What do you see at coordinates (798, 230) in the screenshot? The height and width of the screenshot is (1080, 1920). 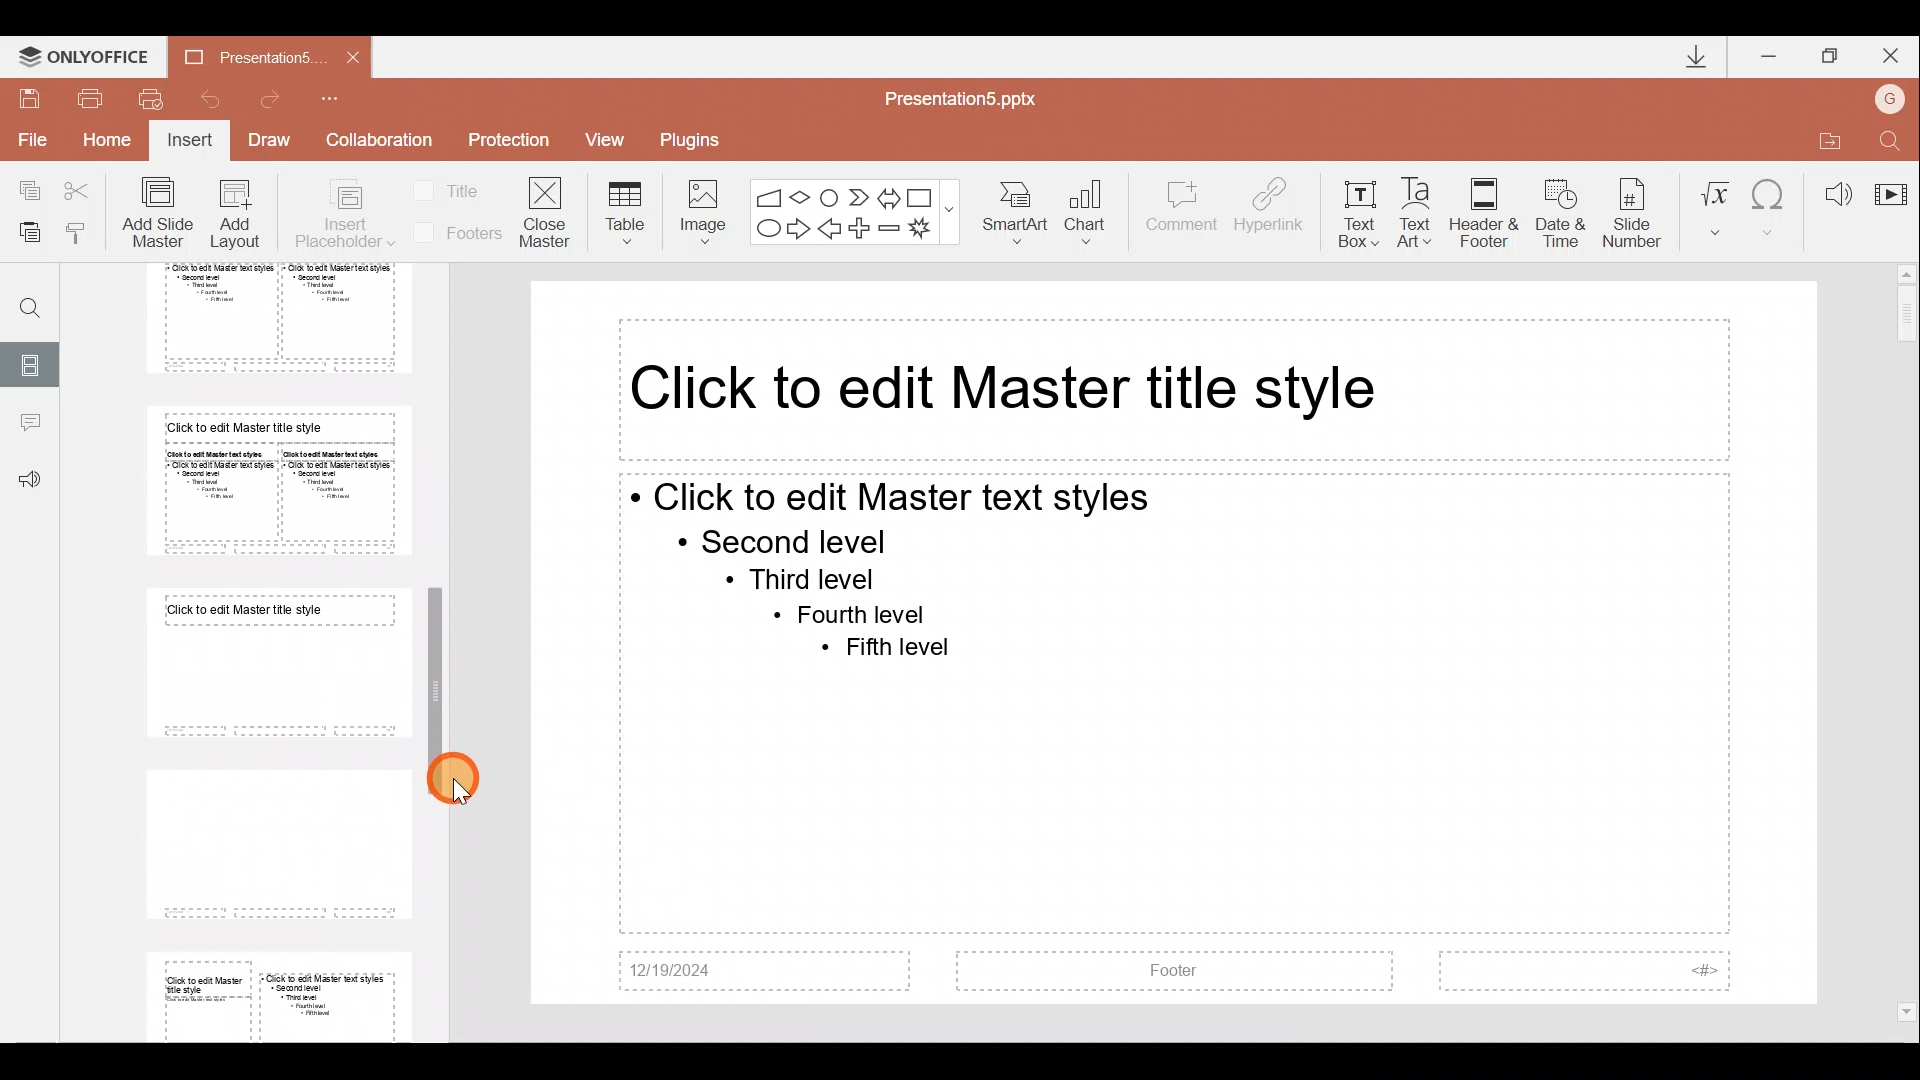 I see `Right arrow` at bounding box center [798, 230].